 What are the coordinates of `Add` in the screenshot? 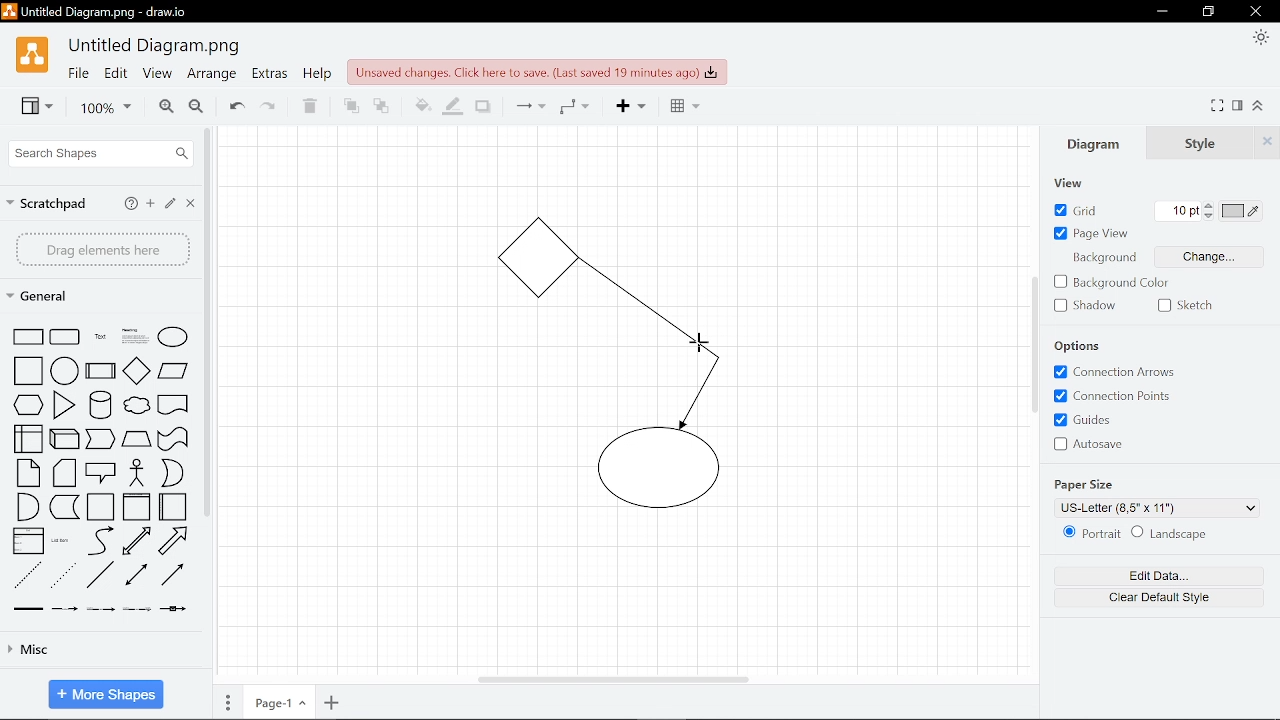 It's located at (627, 108).